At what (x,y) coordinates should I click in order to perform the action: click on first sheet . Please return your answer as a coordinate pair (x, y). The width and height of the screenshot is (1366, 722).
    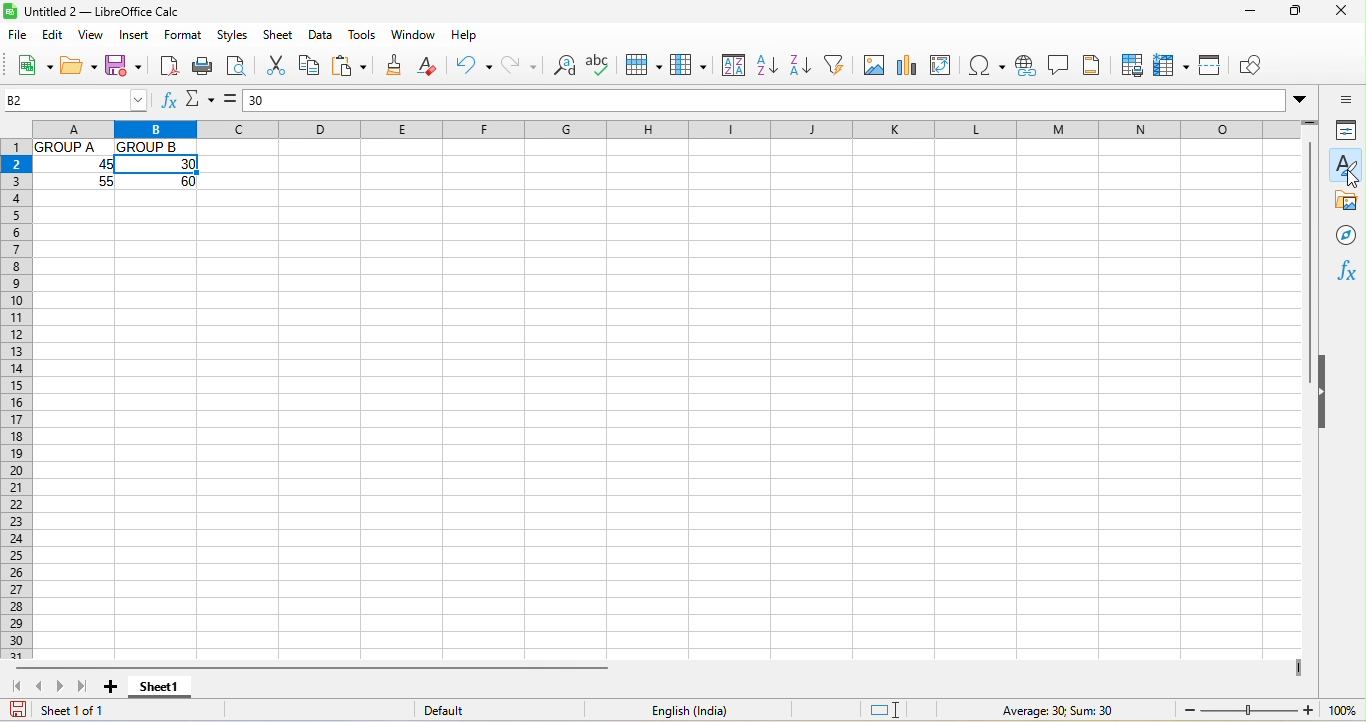
    Looking at the image, I should click on (16, 687).